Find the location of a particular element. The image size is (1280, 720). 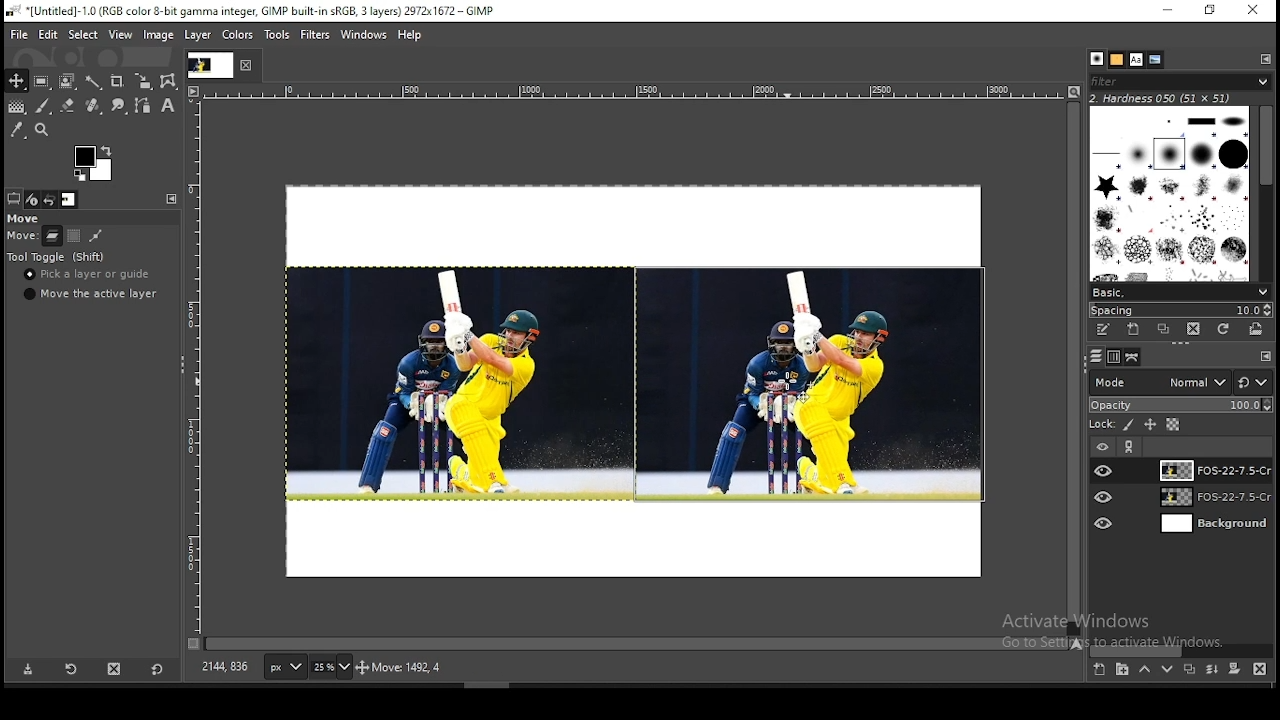

wrap transform is located at coordinates (168, 81).